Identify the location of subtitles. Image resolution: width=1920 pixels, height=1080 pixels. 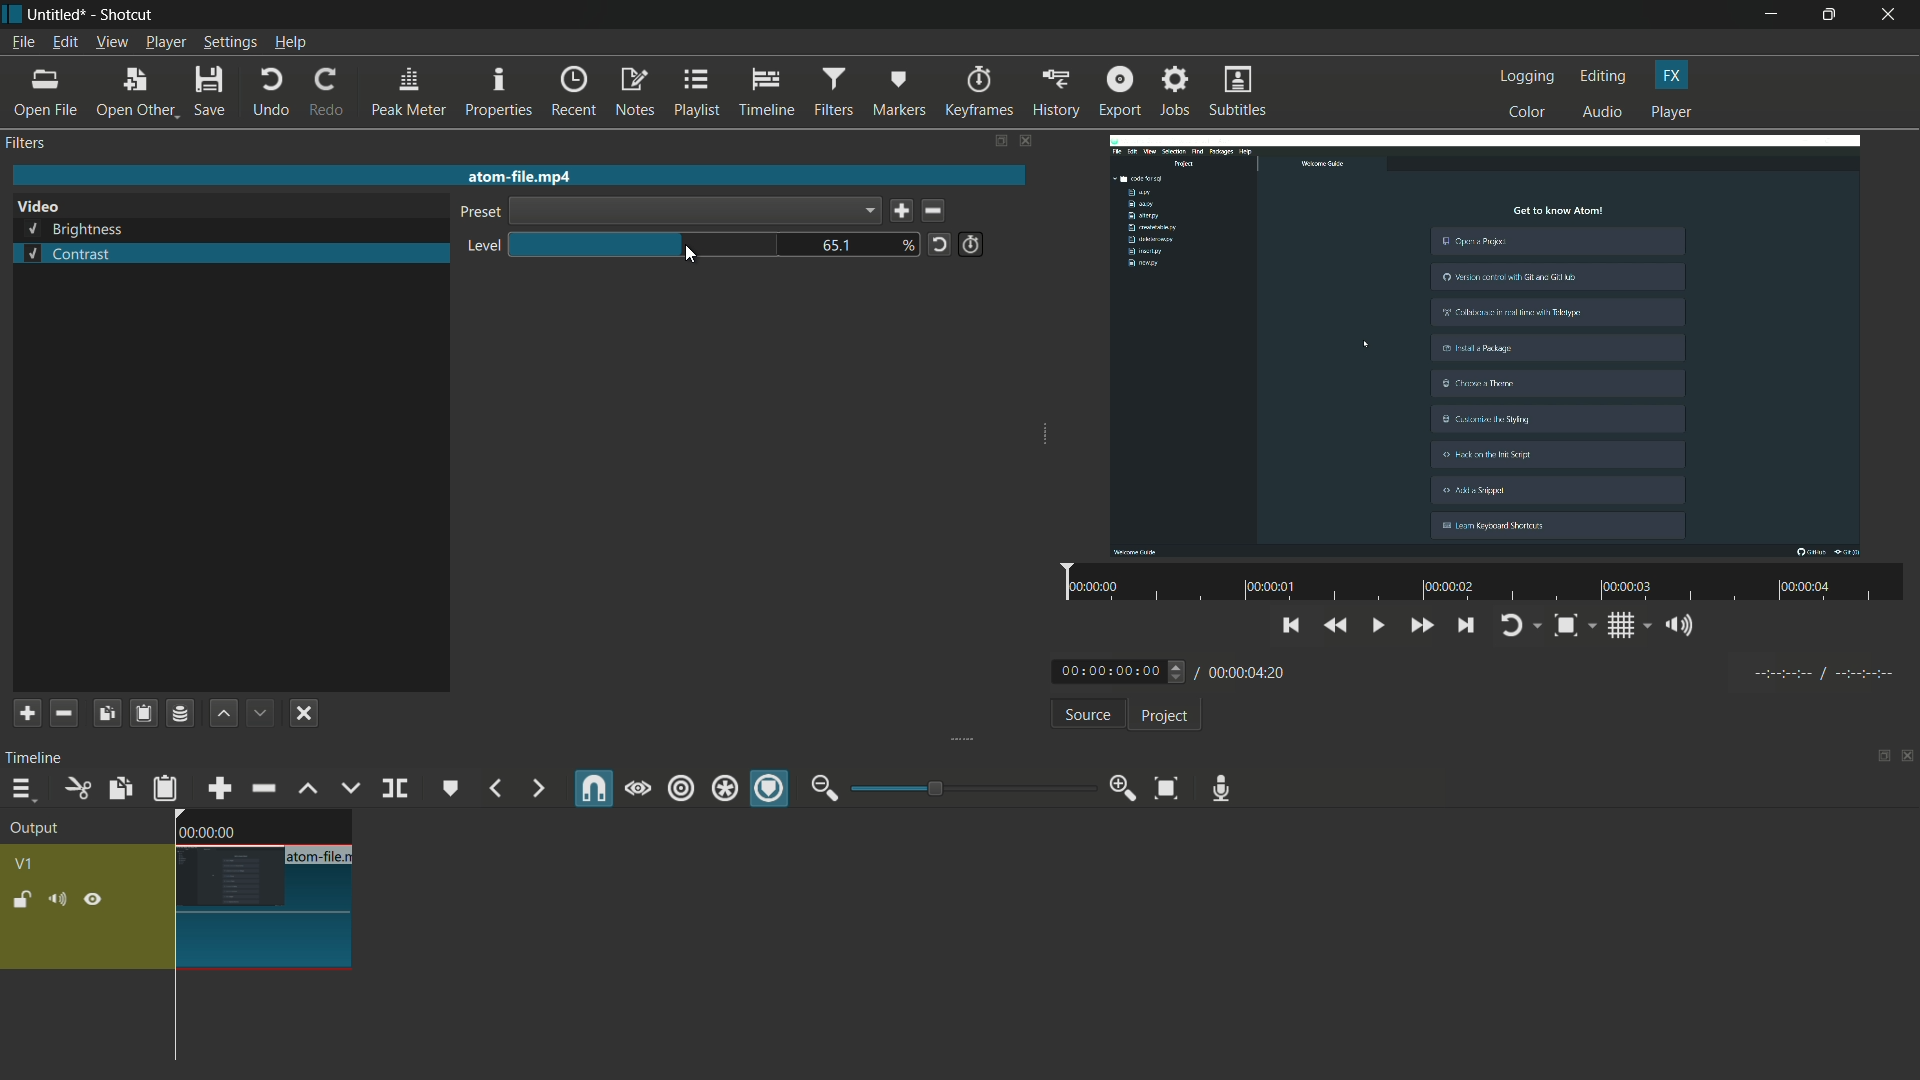
(1240, 93).